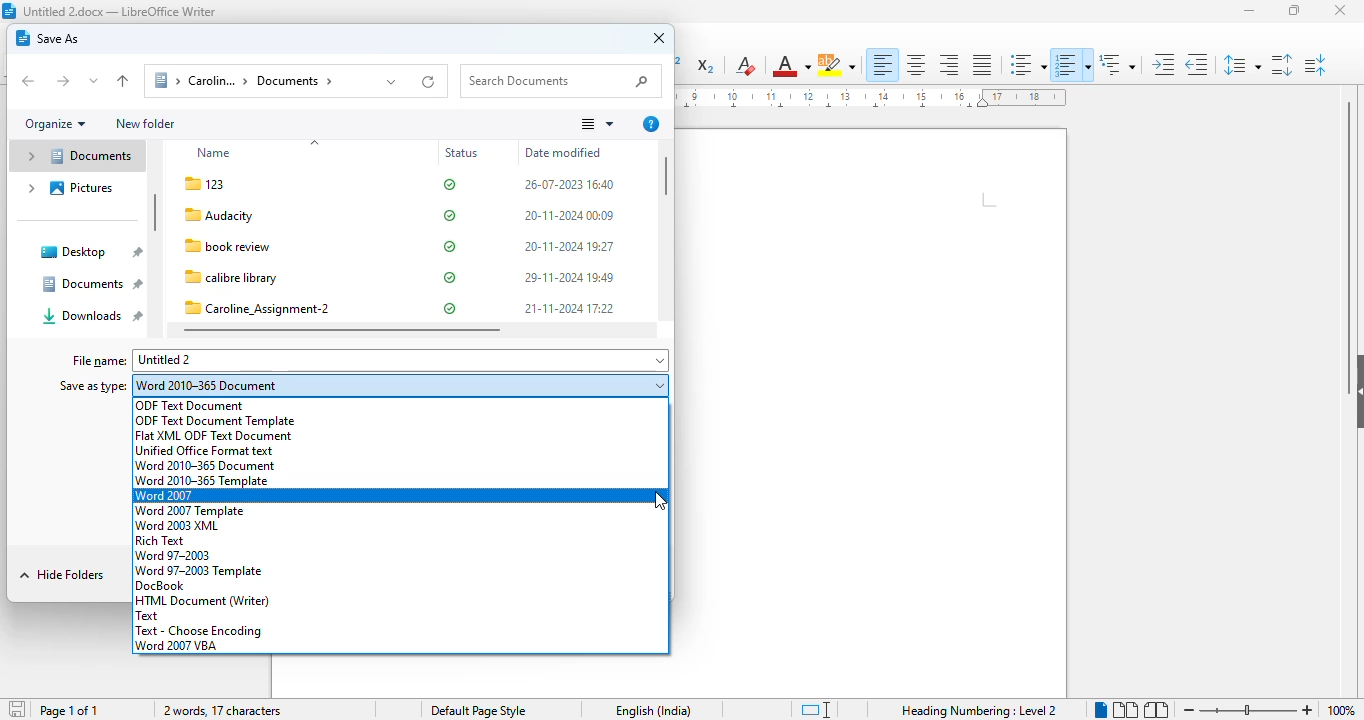 The height and width of the screenshot is (720, 1364). I want to click on align center, so click(916, 65).